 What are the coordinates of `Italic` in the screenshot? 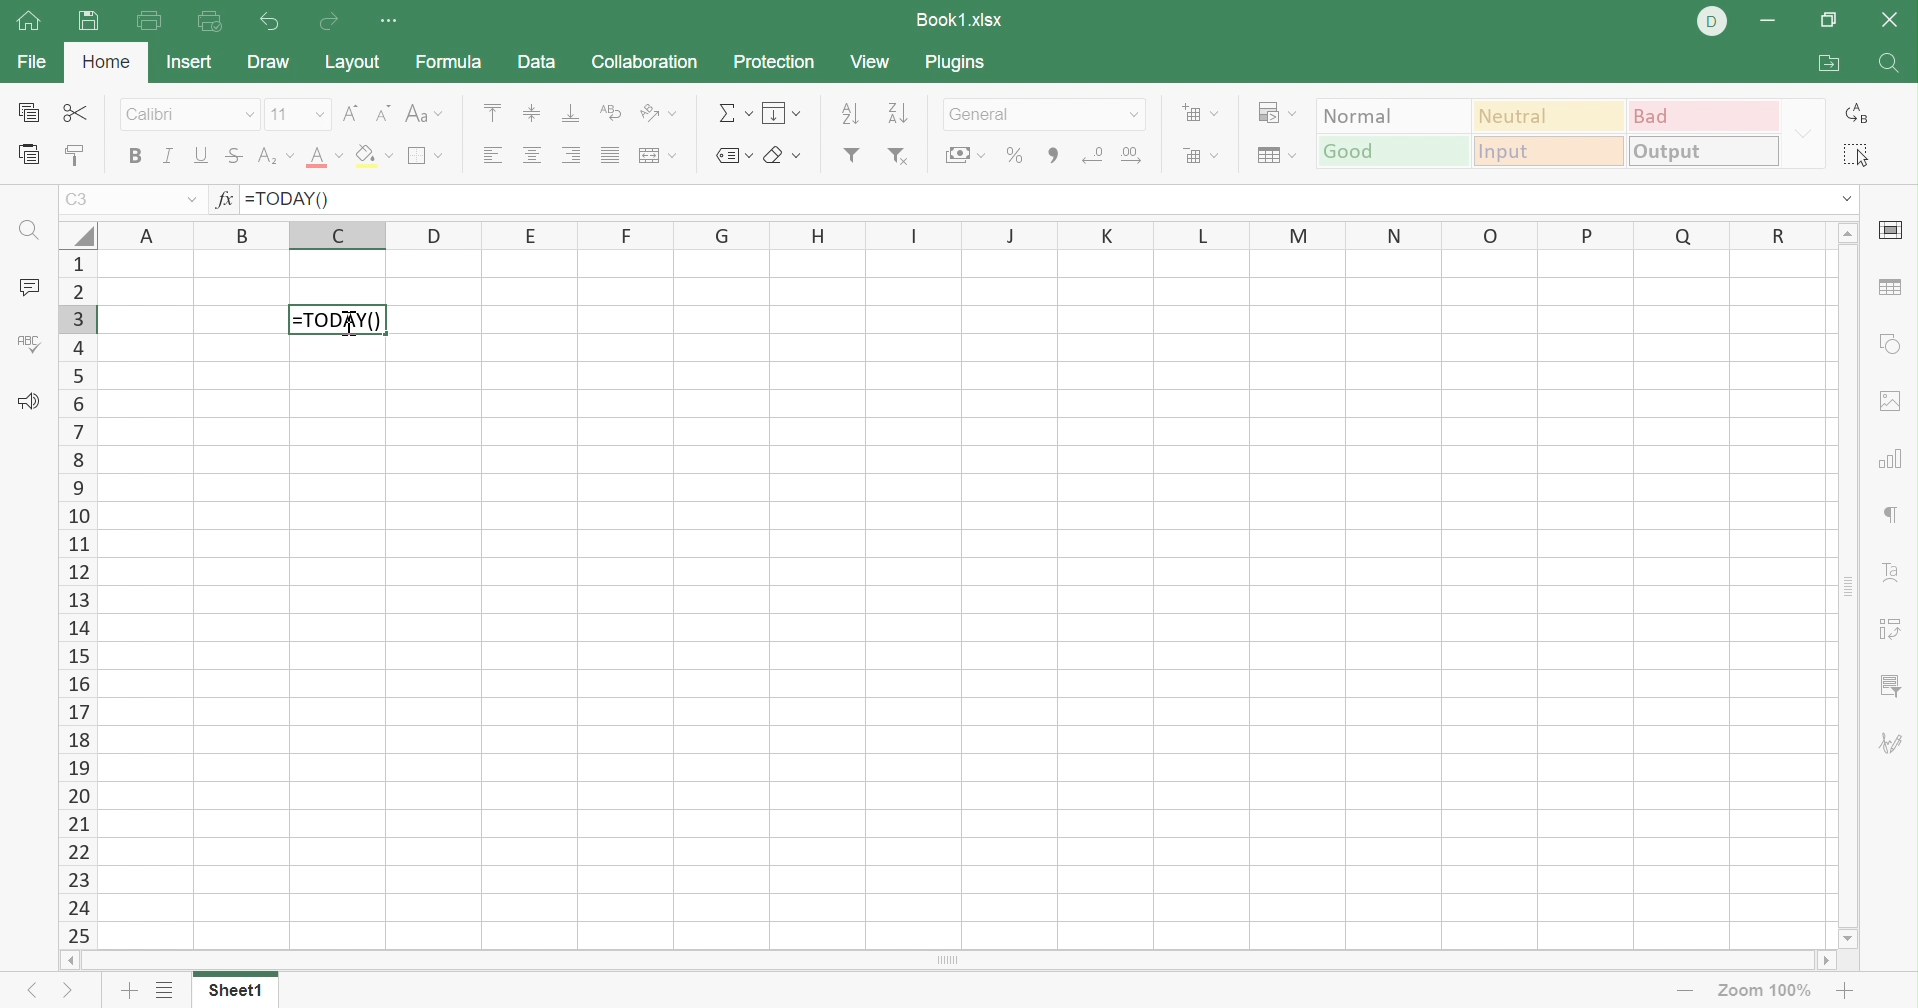 It's located at (167, 153).